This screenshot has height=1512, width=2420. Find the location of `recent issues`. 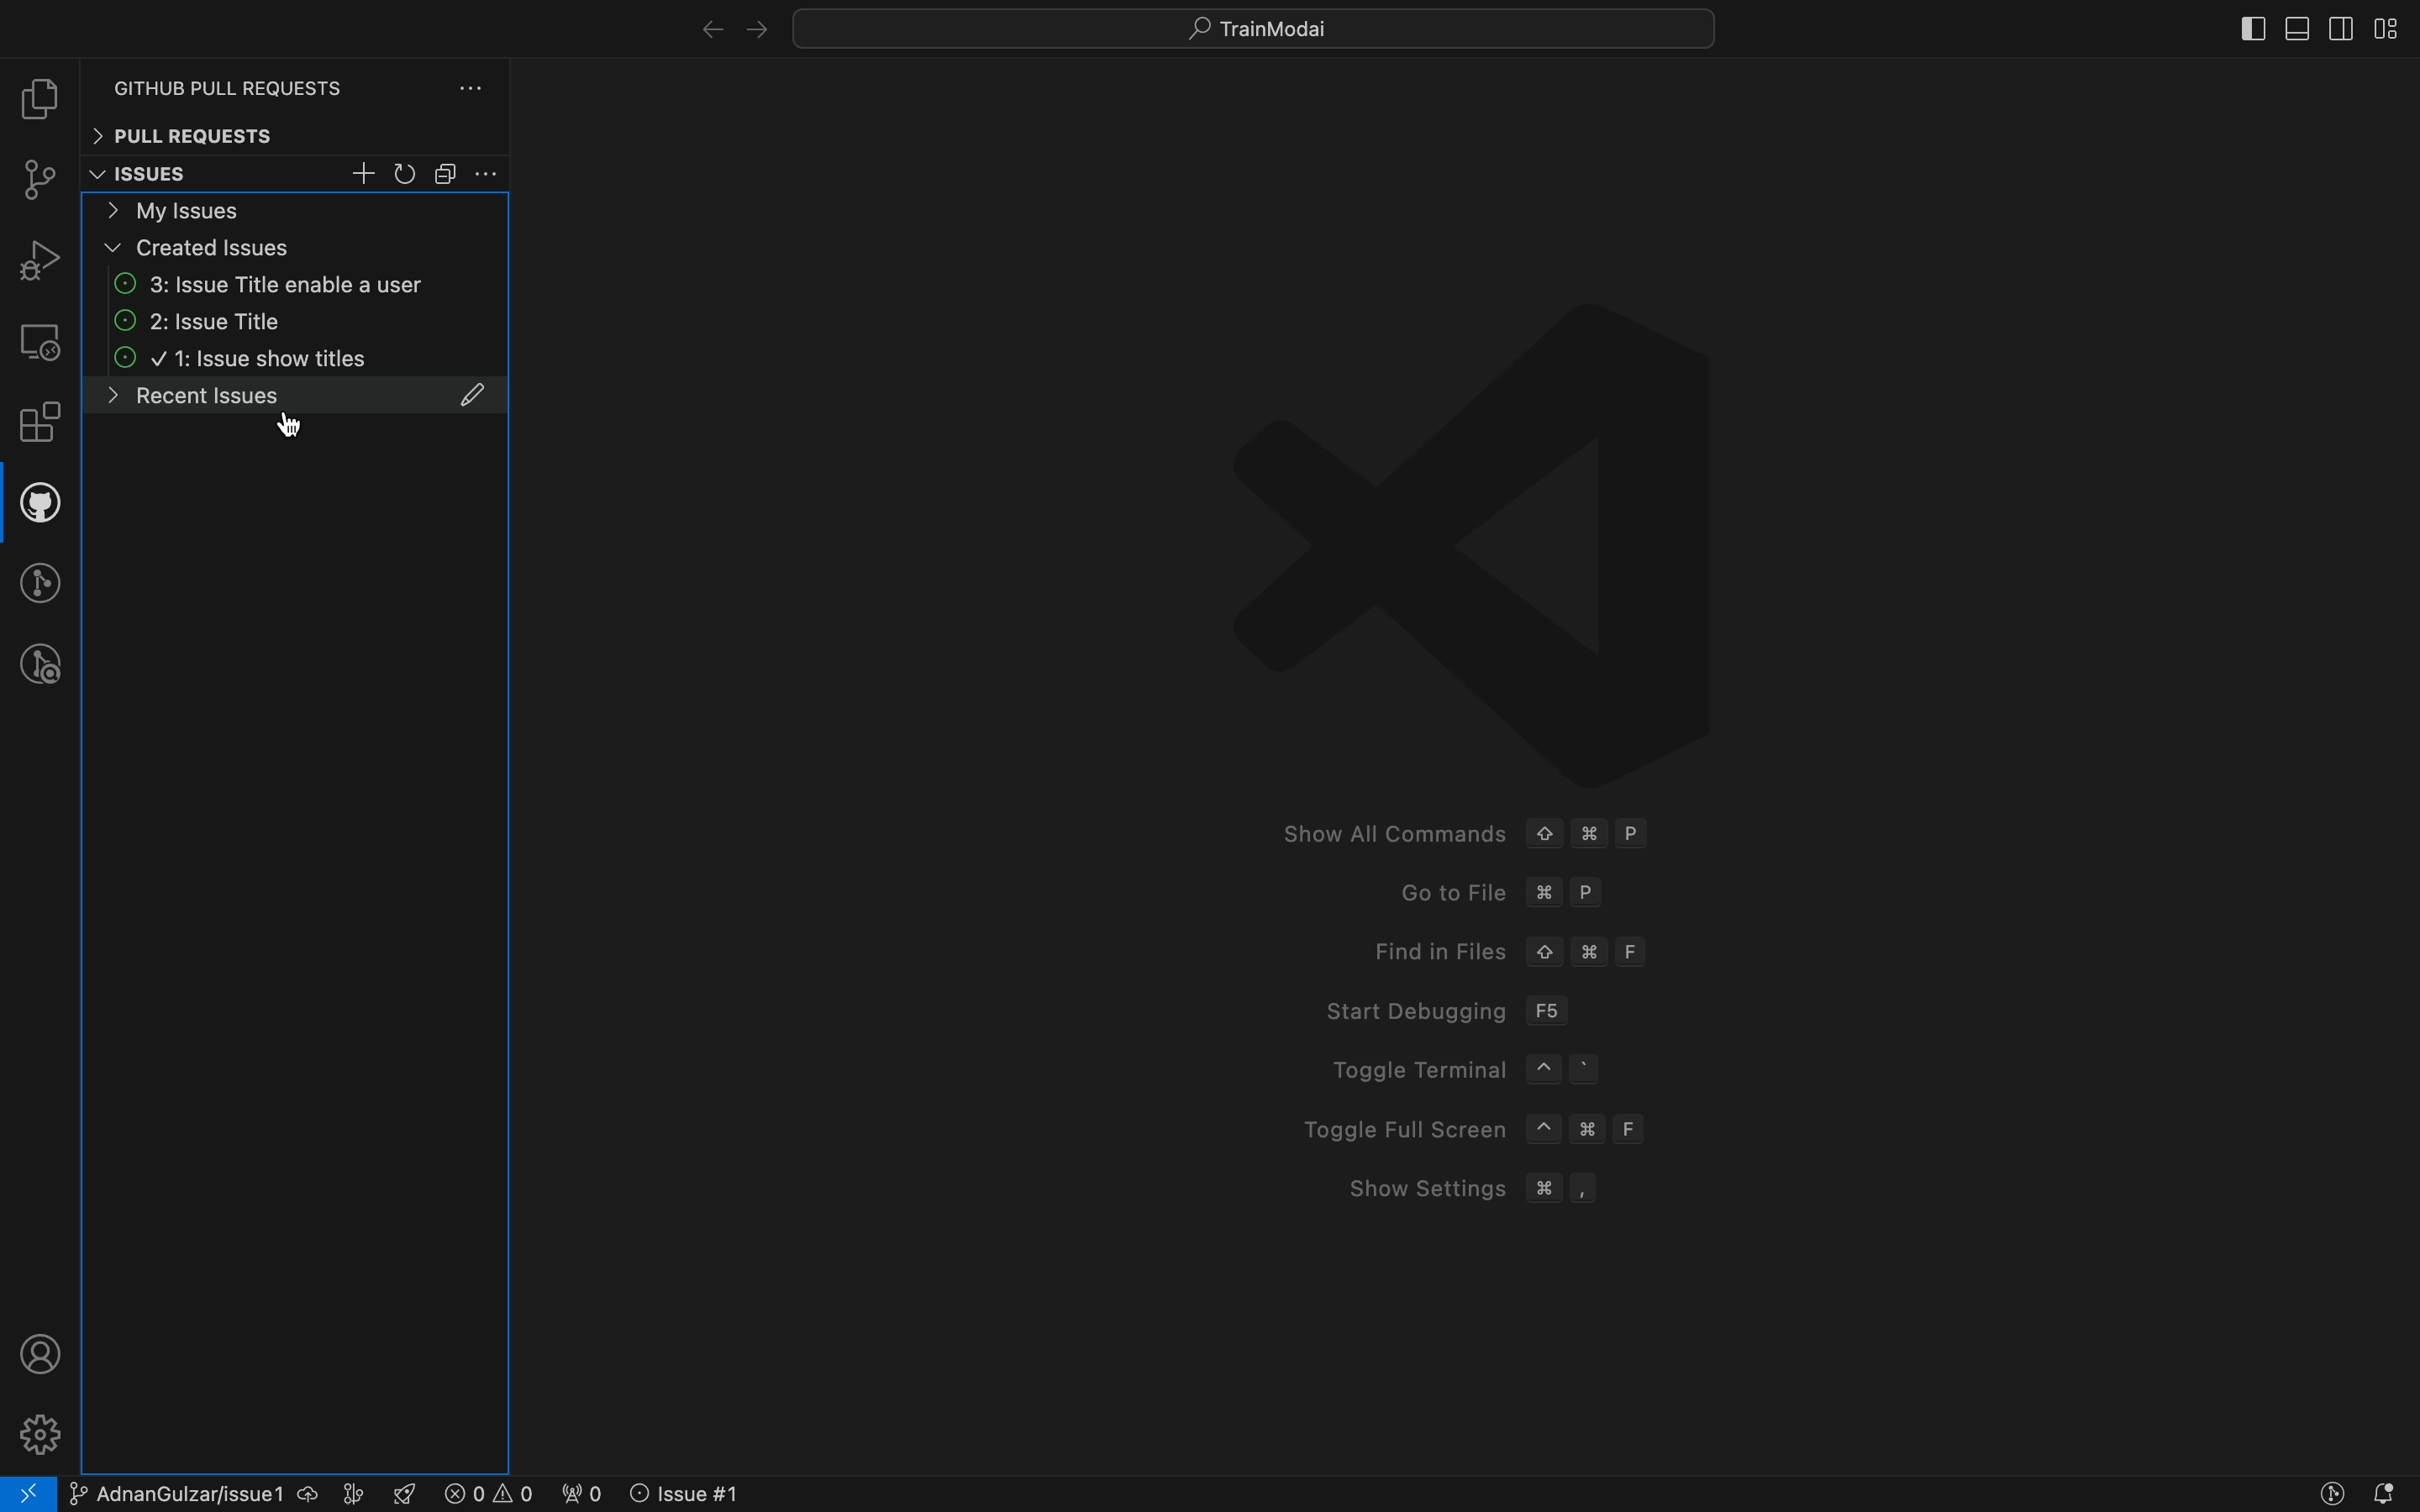

recent issues is located at coordinates (295, 408).